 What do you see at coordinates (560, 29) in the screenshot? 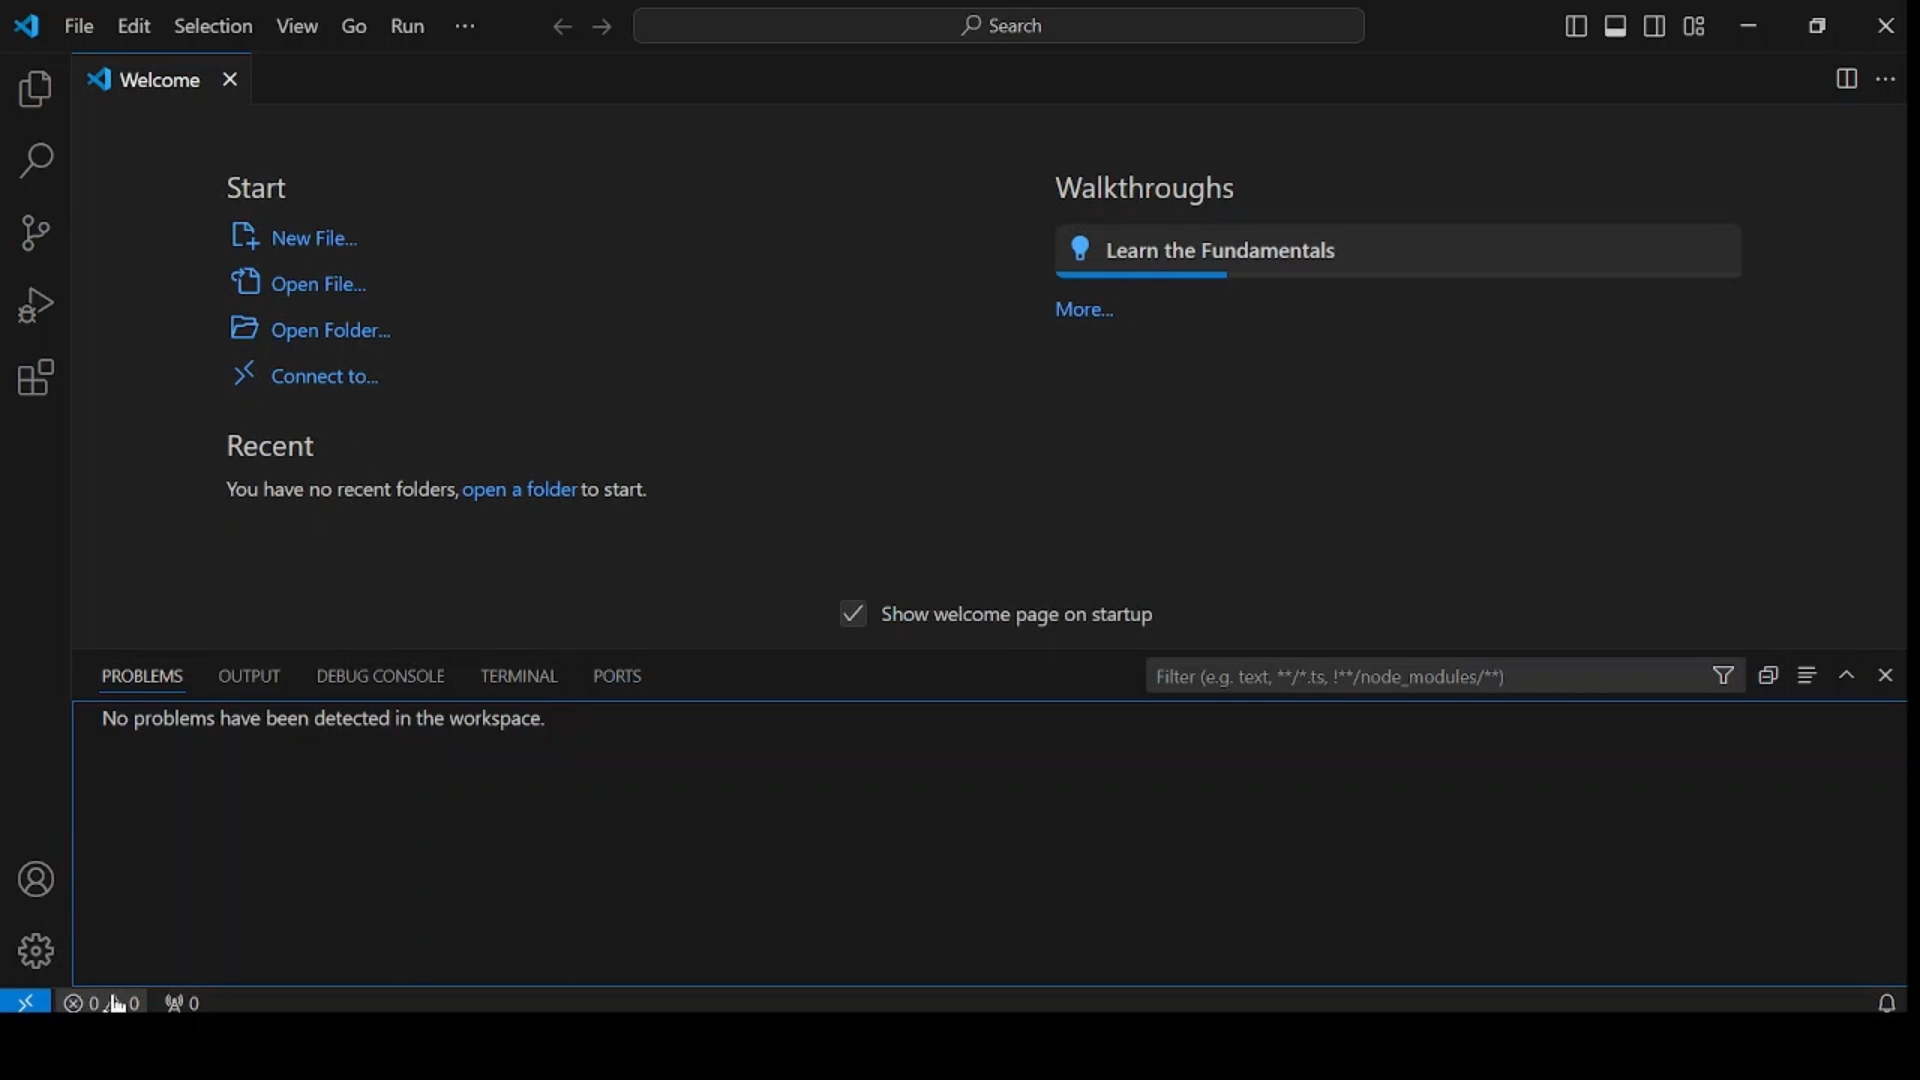
I see `previous` at bounding box center [560, 29].